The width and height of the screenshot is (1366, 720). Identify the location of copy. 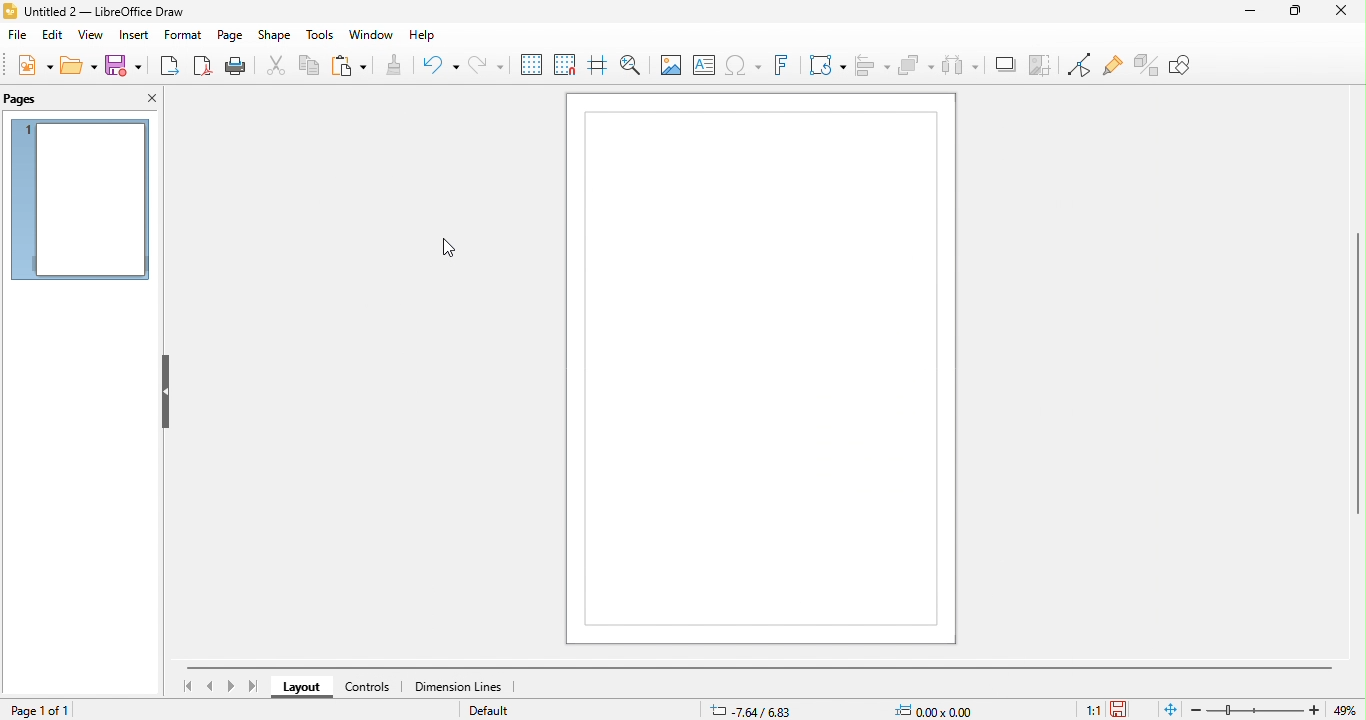
(311, 67).